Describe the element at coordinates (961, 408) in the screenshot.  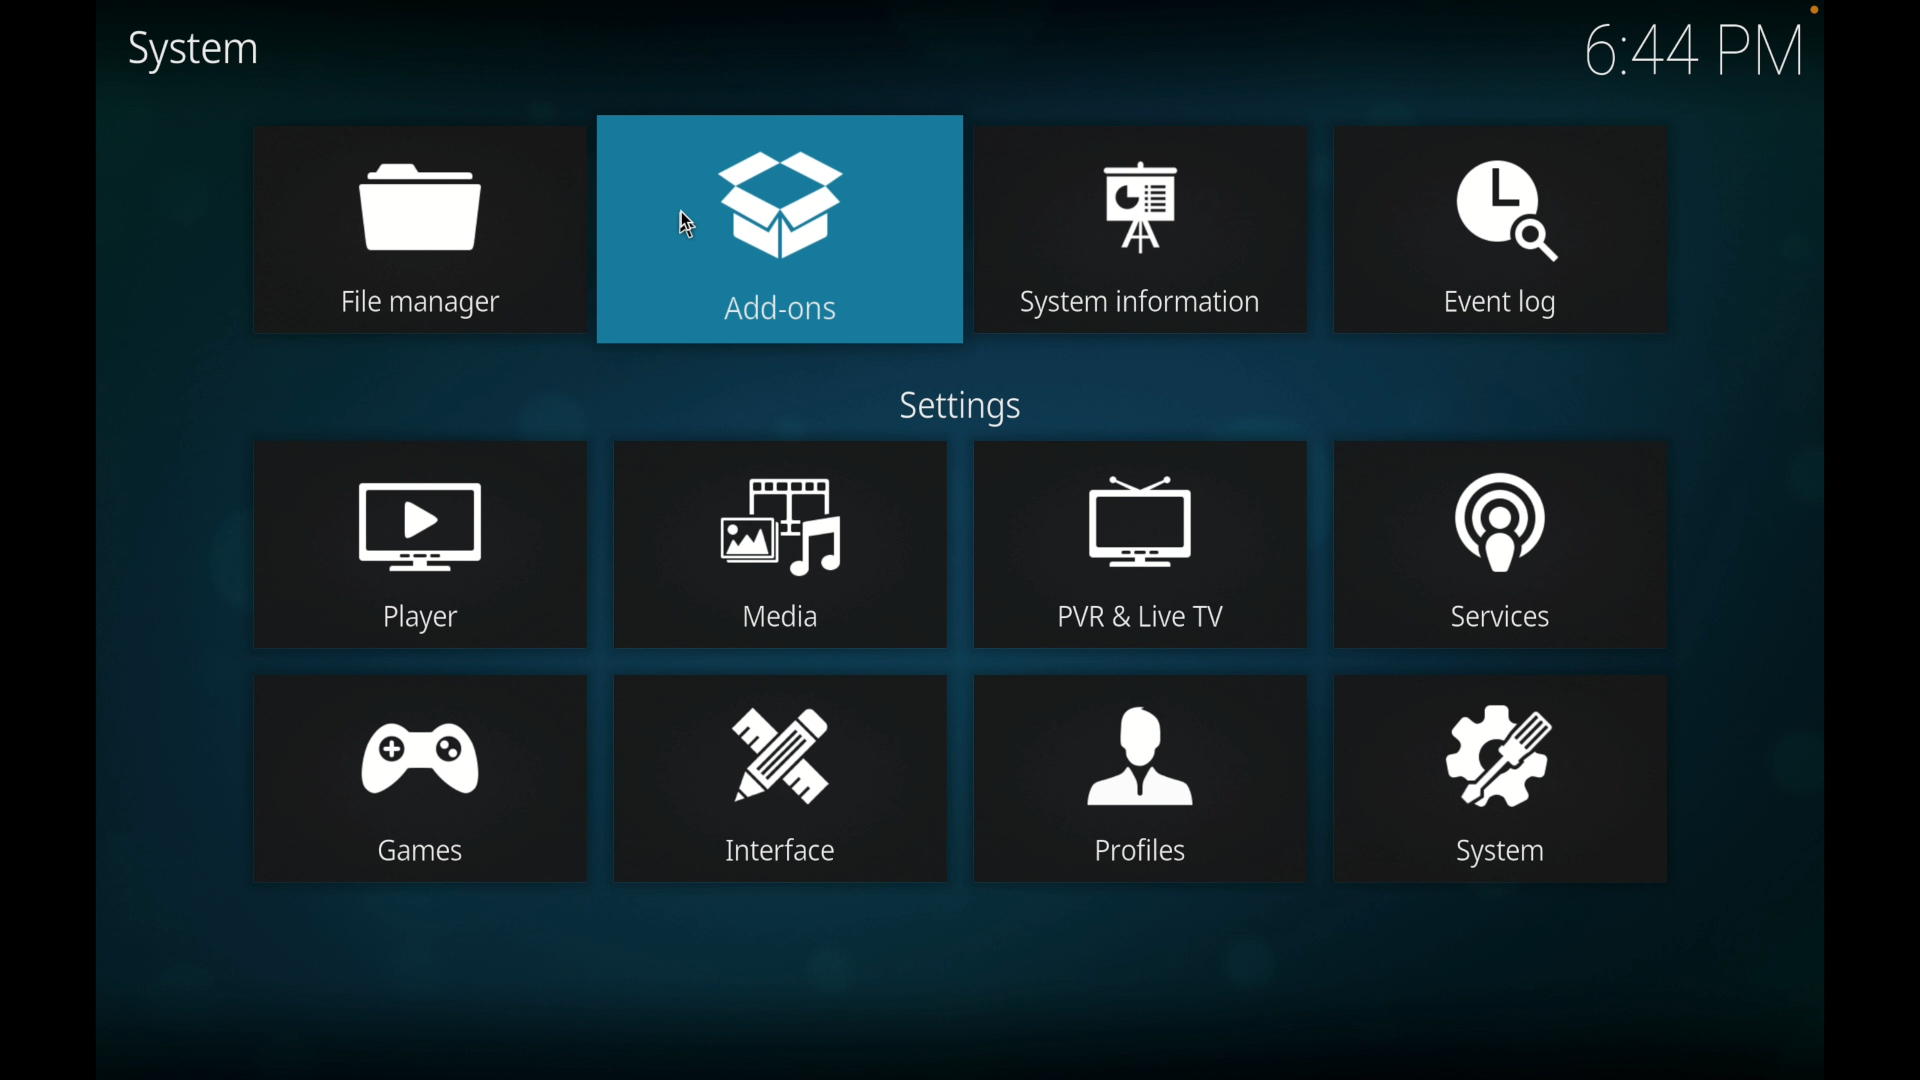
I see `settings` at that location.